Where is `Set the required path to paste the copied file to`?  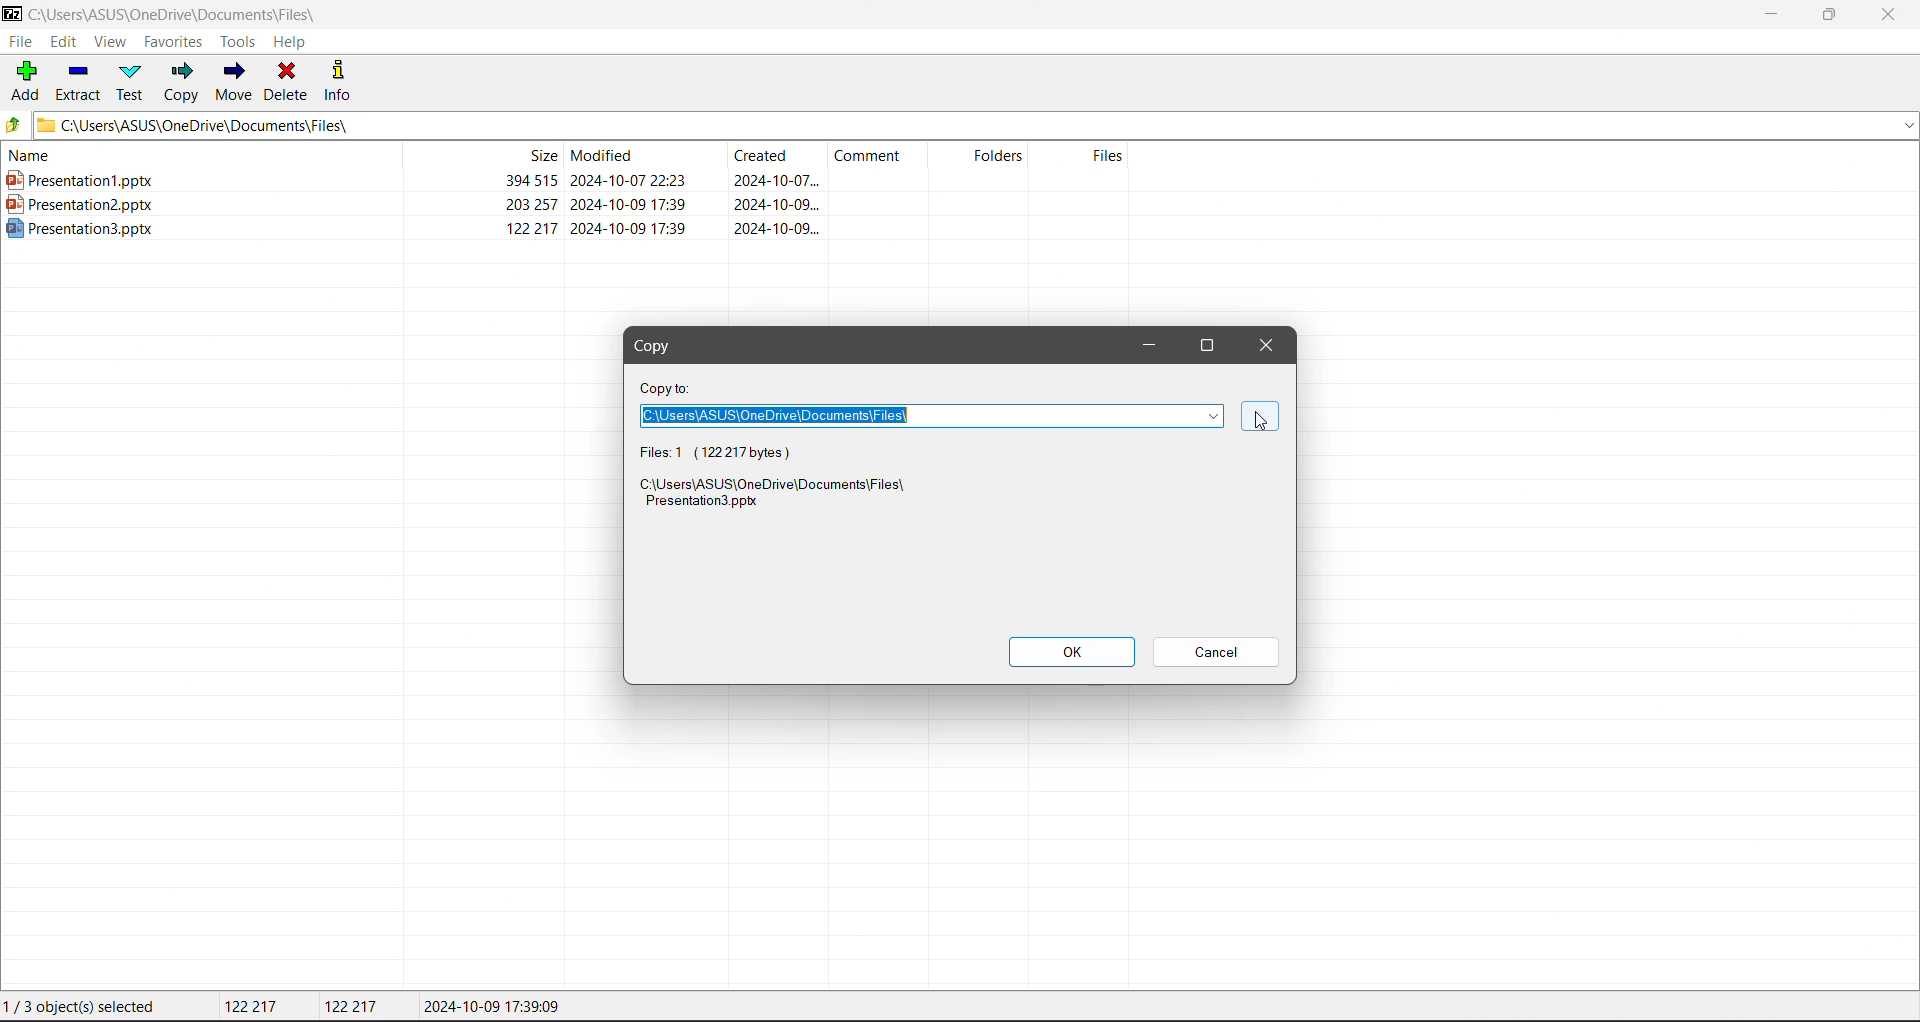 Set the required path to paste the copied file to is located at coordinates (931, 418).